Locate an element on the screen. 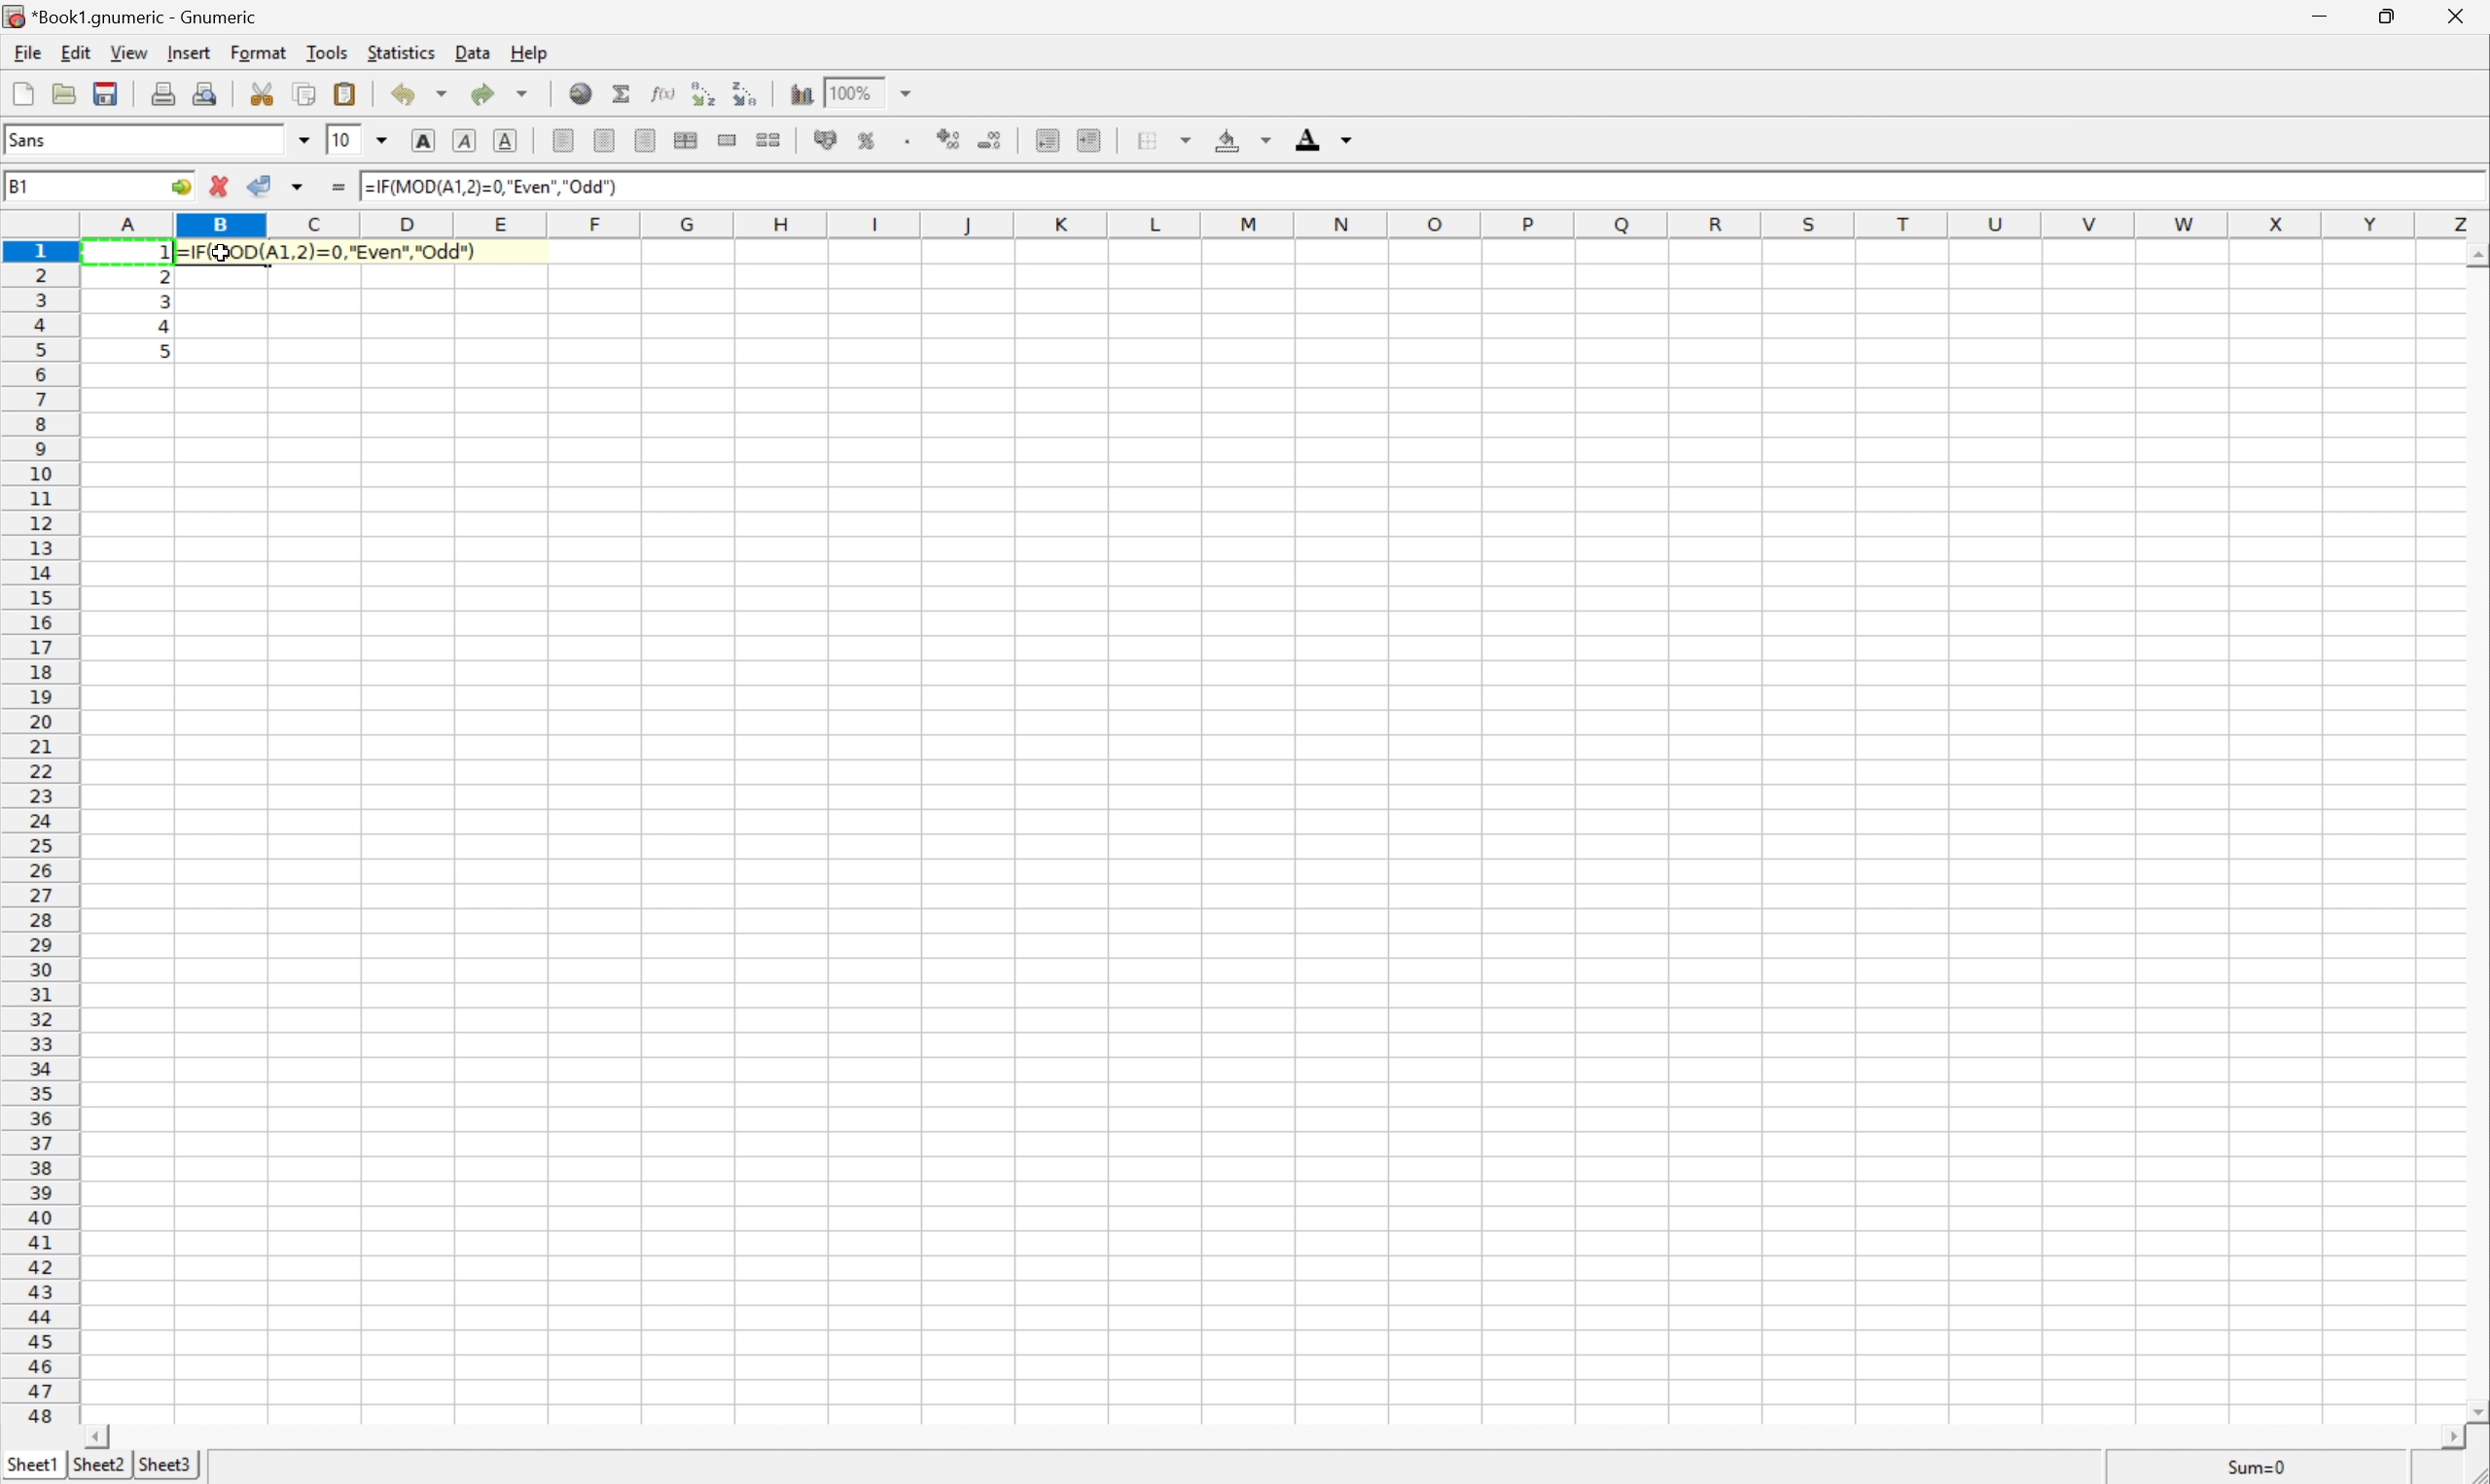 Image resolution: width=2490 pixels, height=1484 pixels. Increase the decimals displayed is located at coordinates (951, 139).